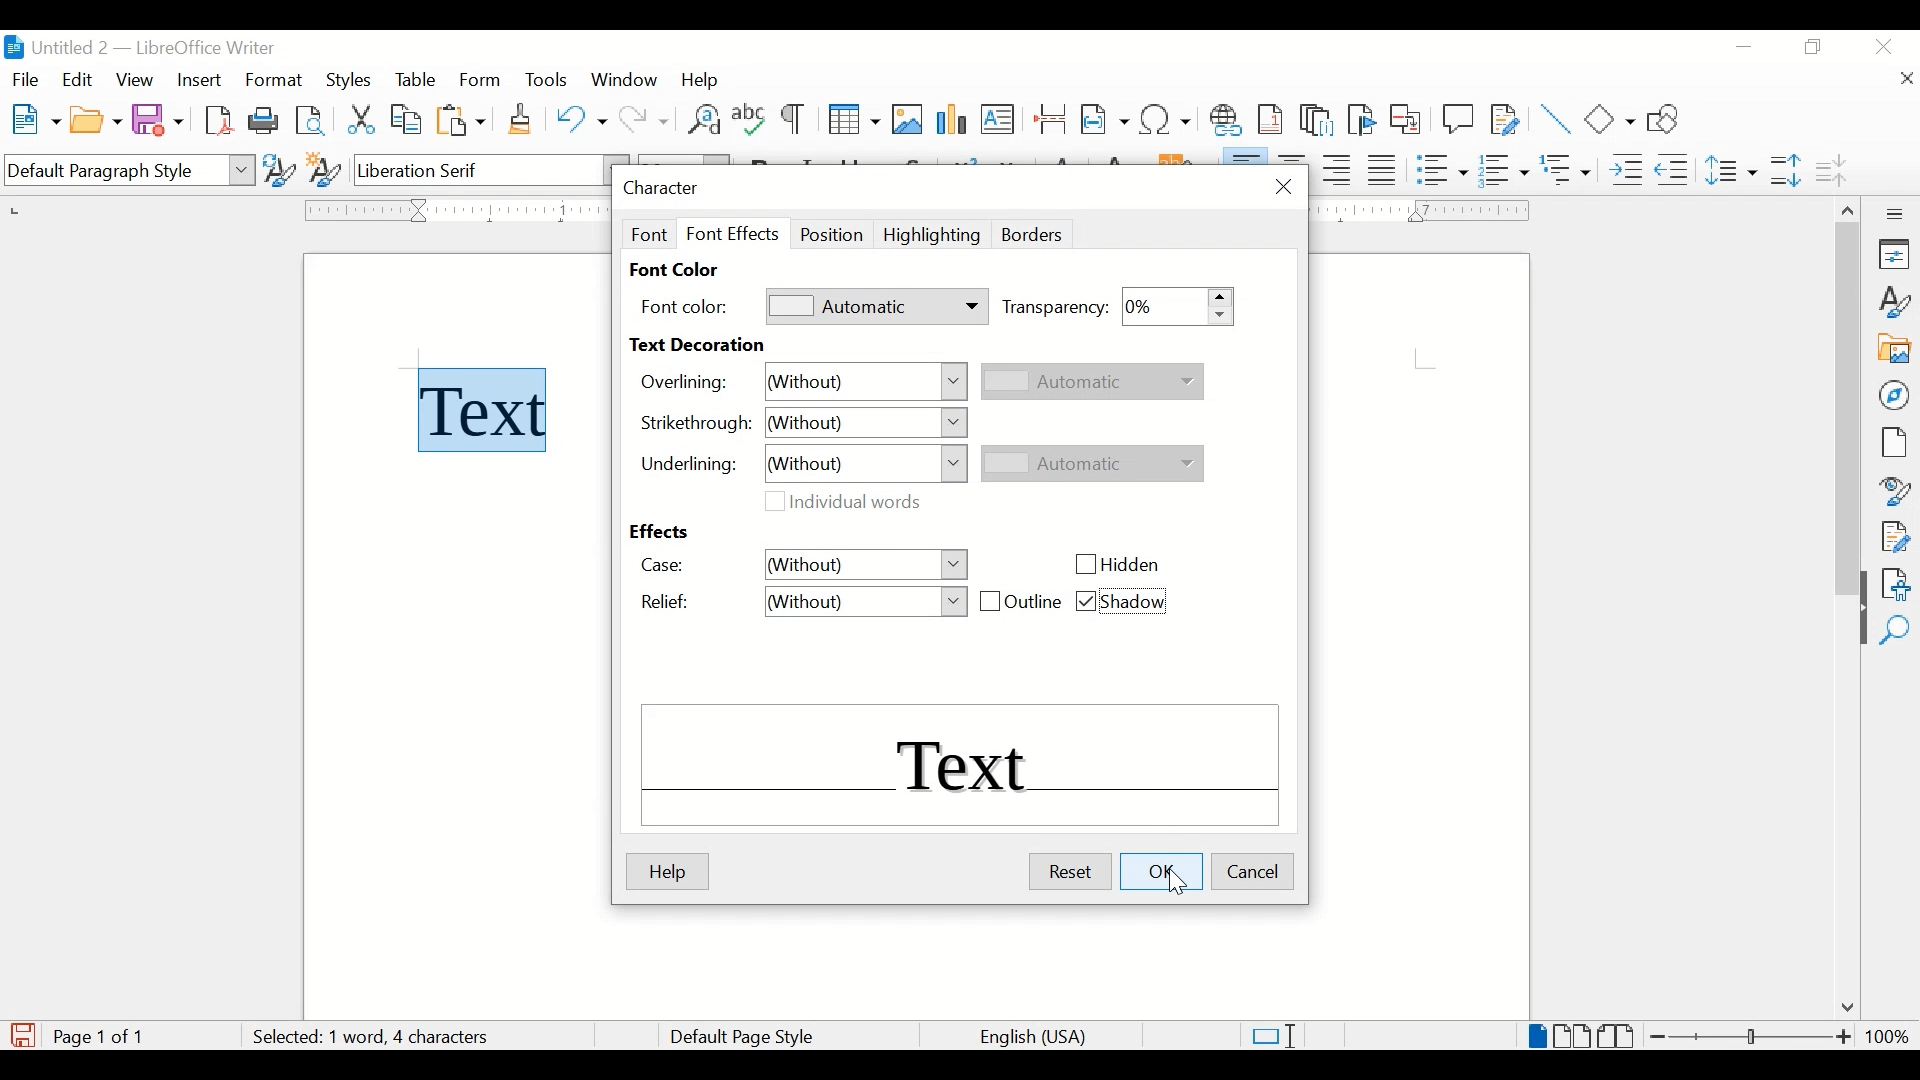  I want to click on drag handle, so click(1855, 627).